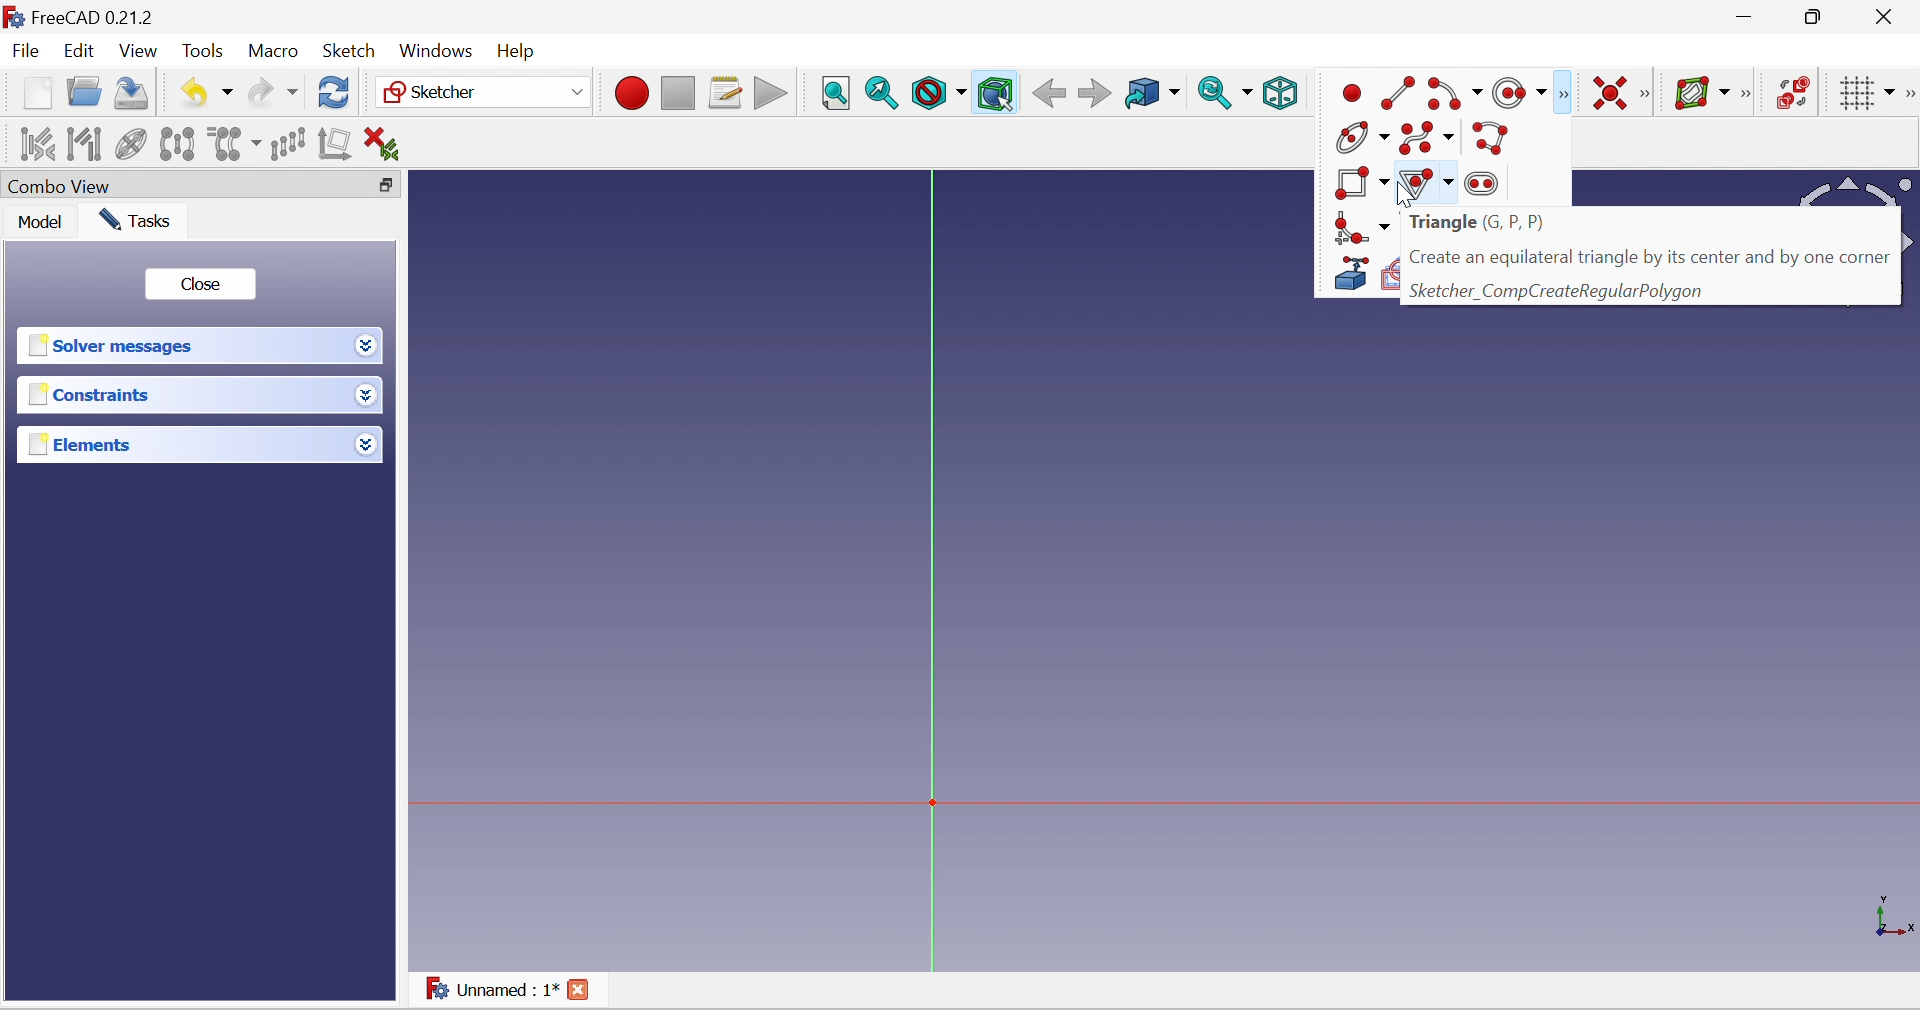 The image size is (1920, 1010). I want to click on Edit, so click(78, 49).